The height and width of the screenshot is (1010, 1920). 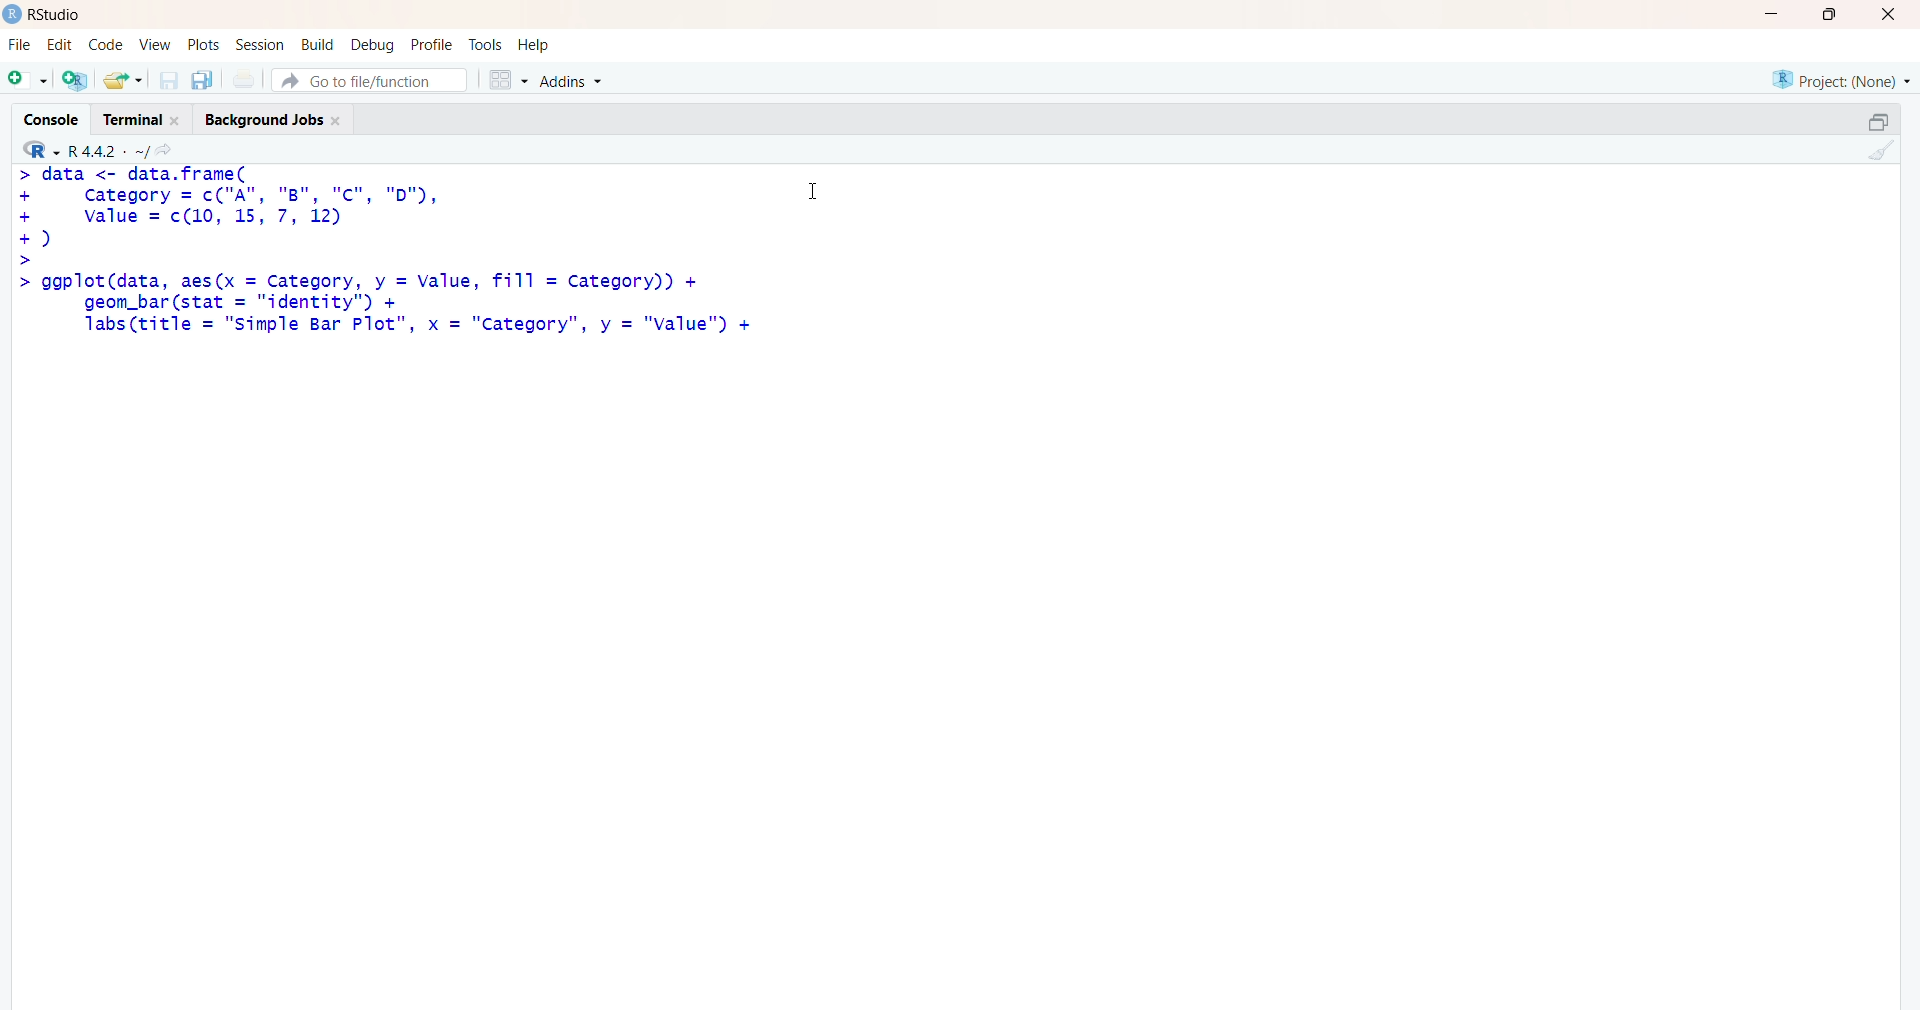 What do you see at coordinates (122, 79) in the screenshot?
I see `open an existing file` at bounding box center [122, 79].